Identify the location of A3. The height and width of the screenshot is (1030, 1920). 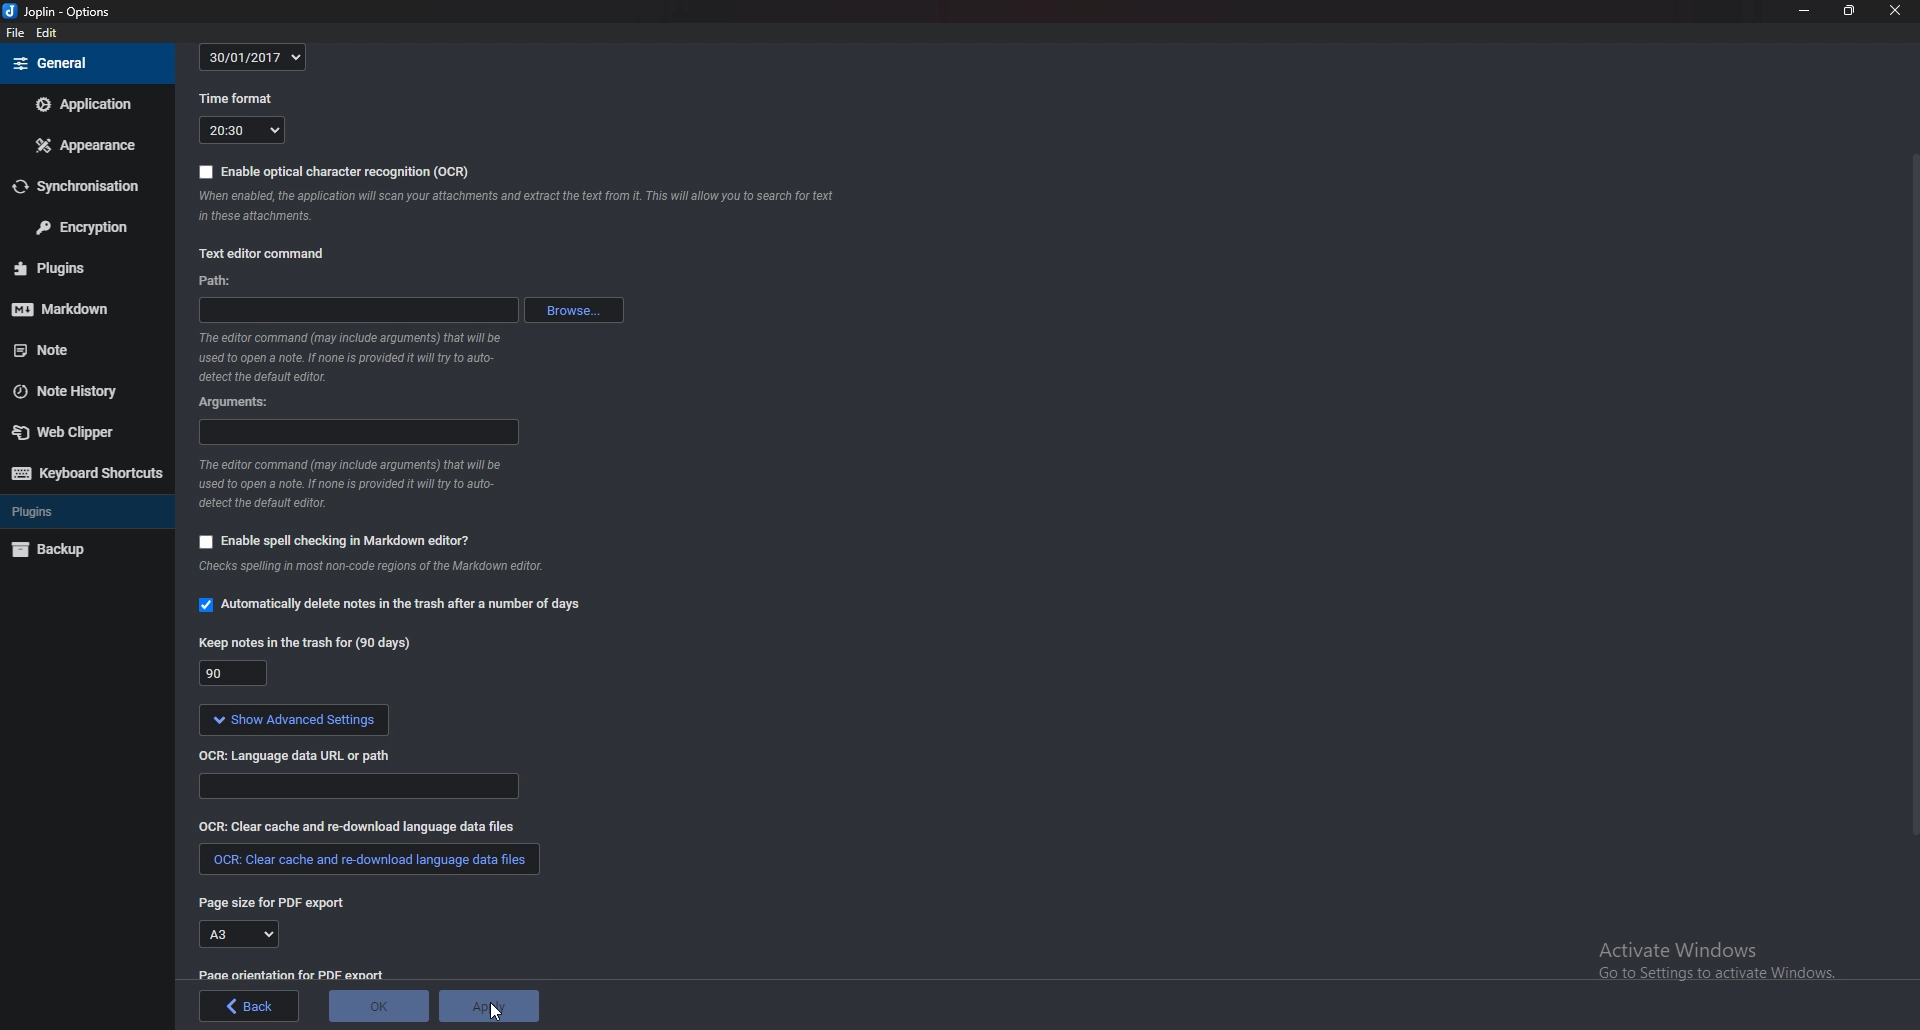
(245, 934).